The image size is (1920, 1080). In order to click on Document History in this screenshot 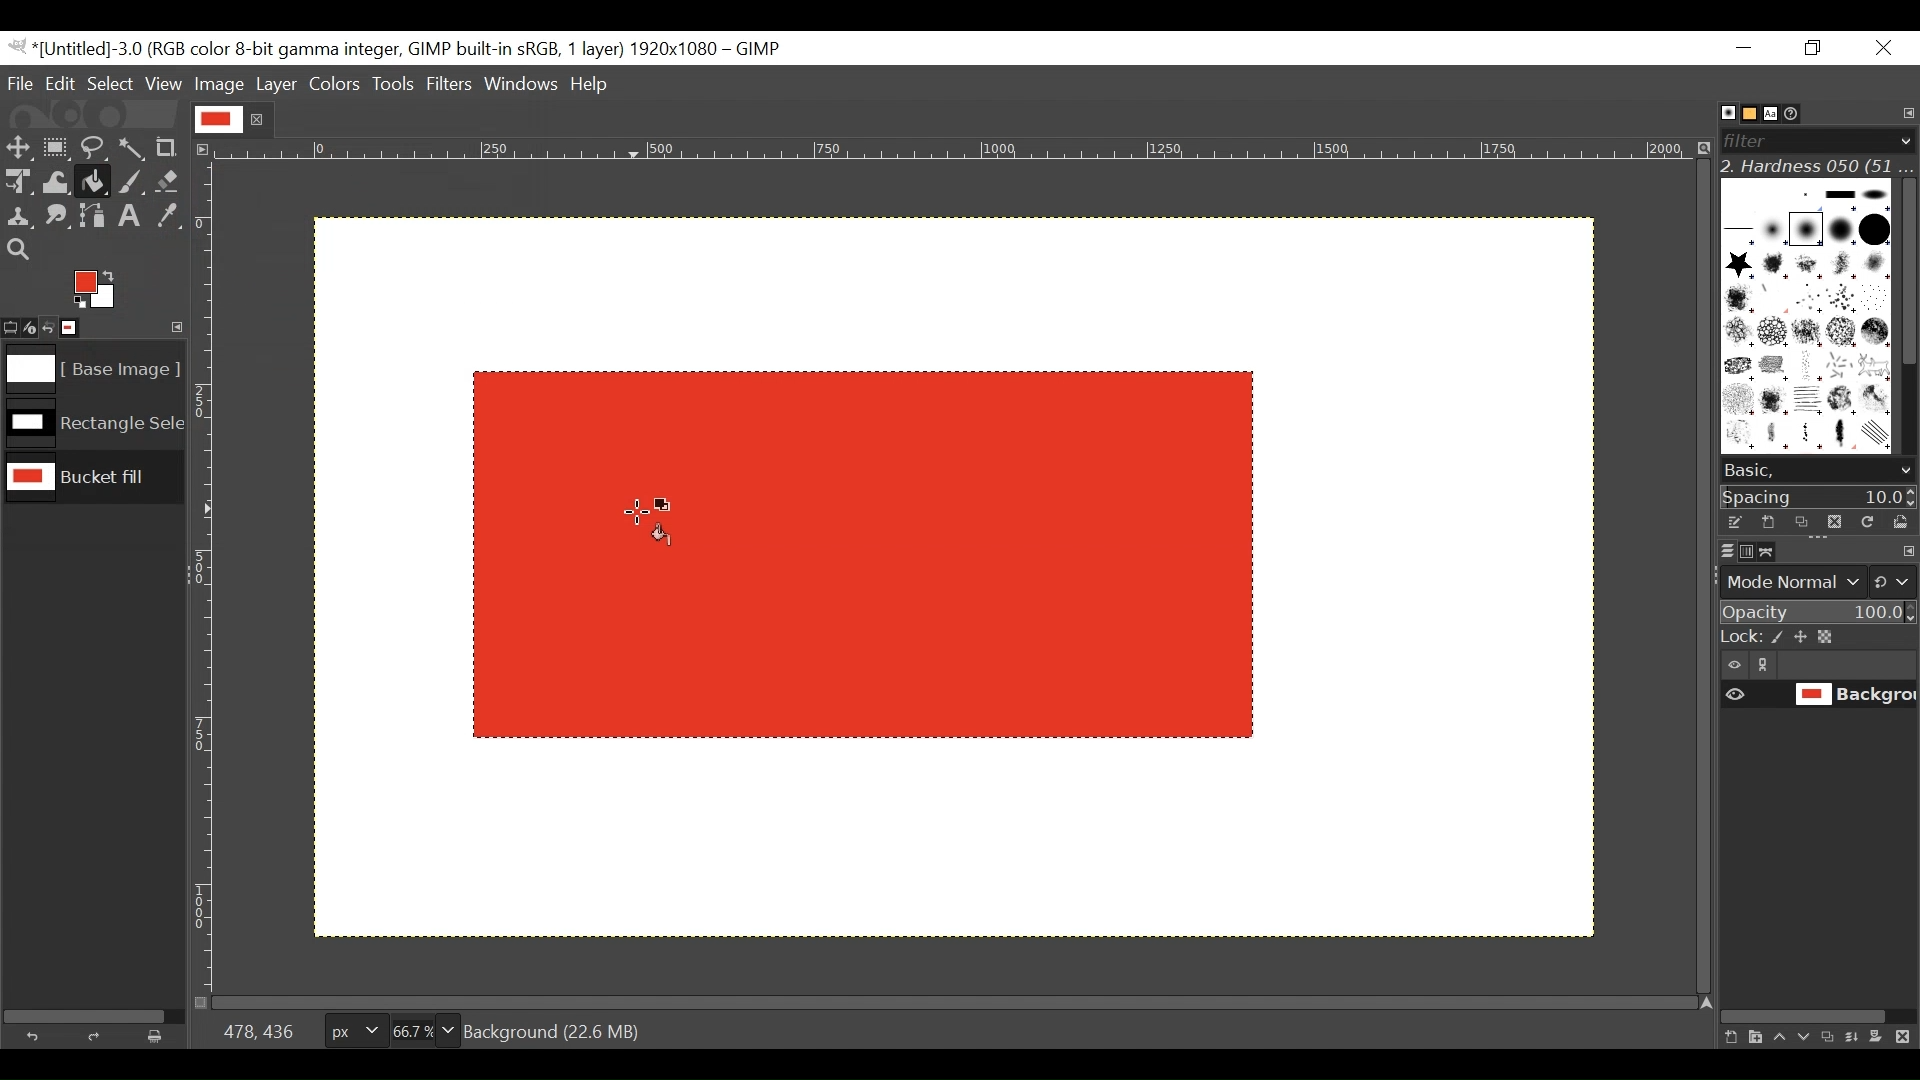, I will do `click(1799, 112)`.